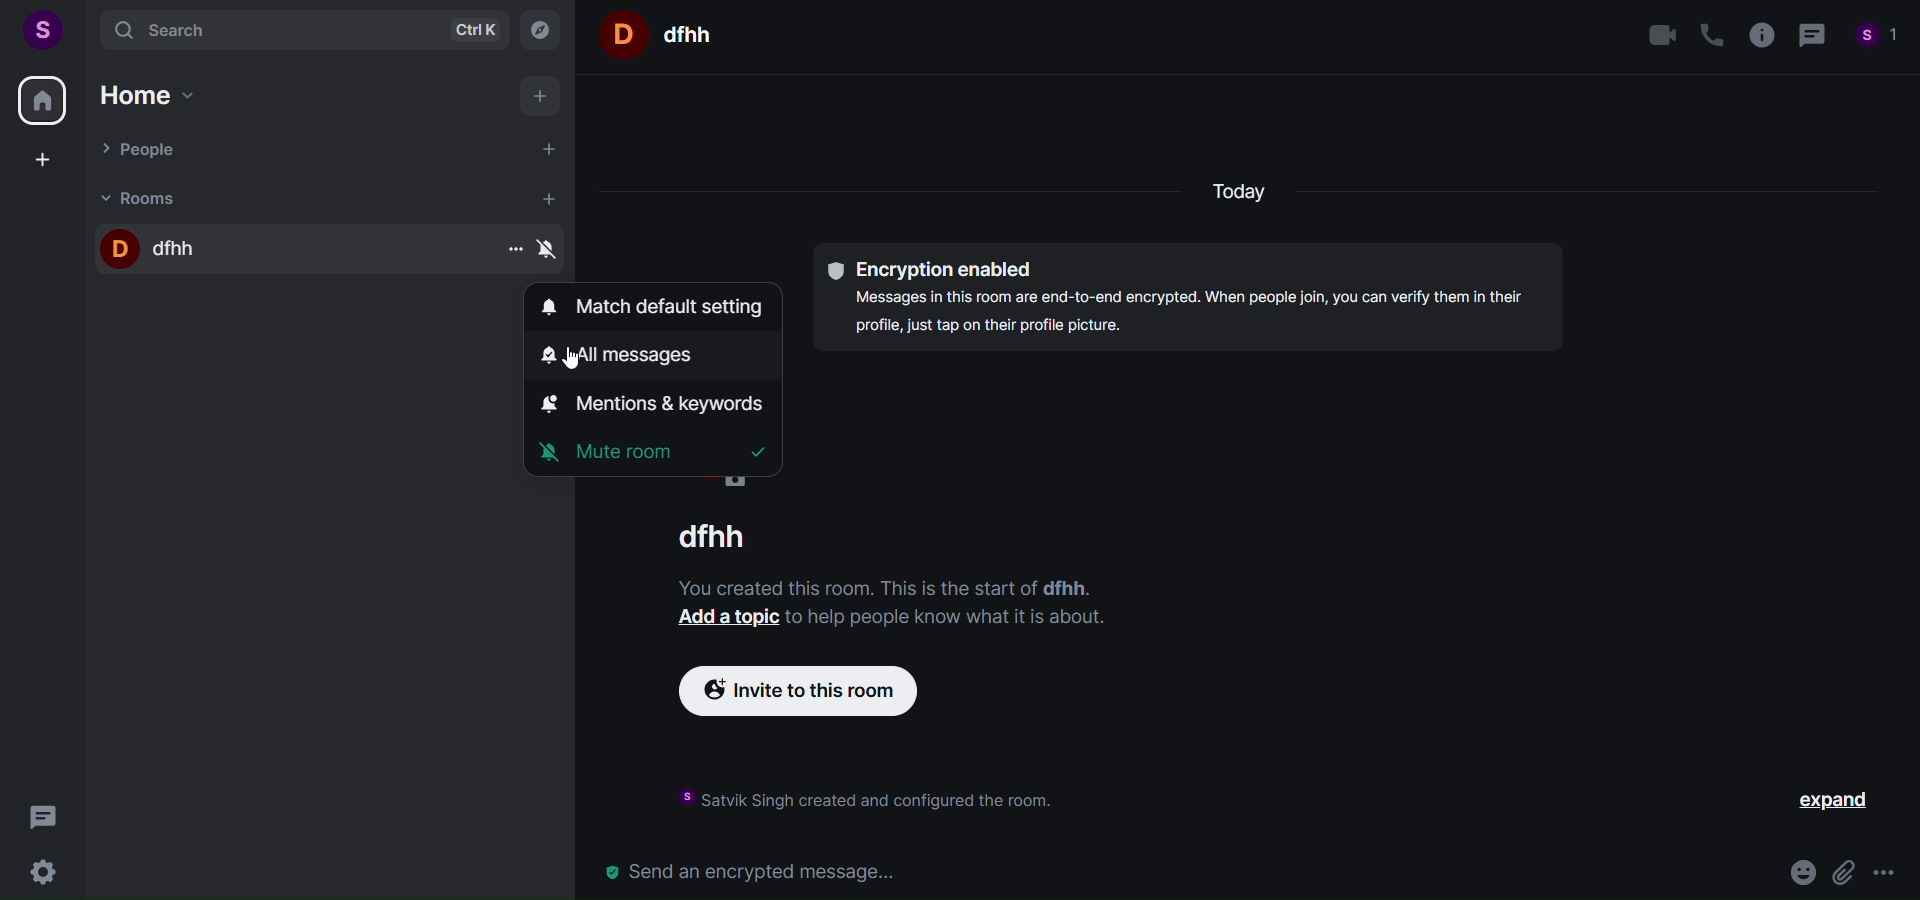 Image resolution: width=1920 pixels, height=900 pixels. I want to click on people, so click(294, 151).